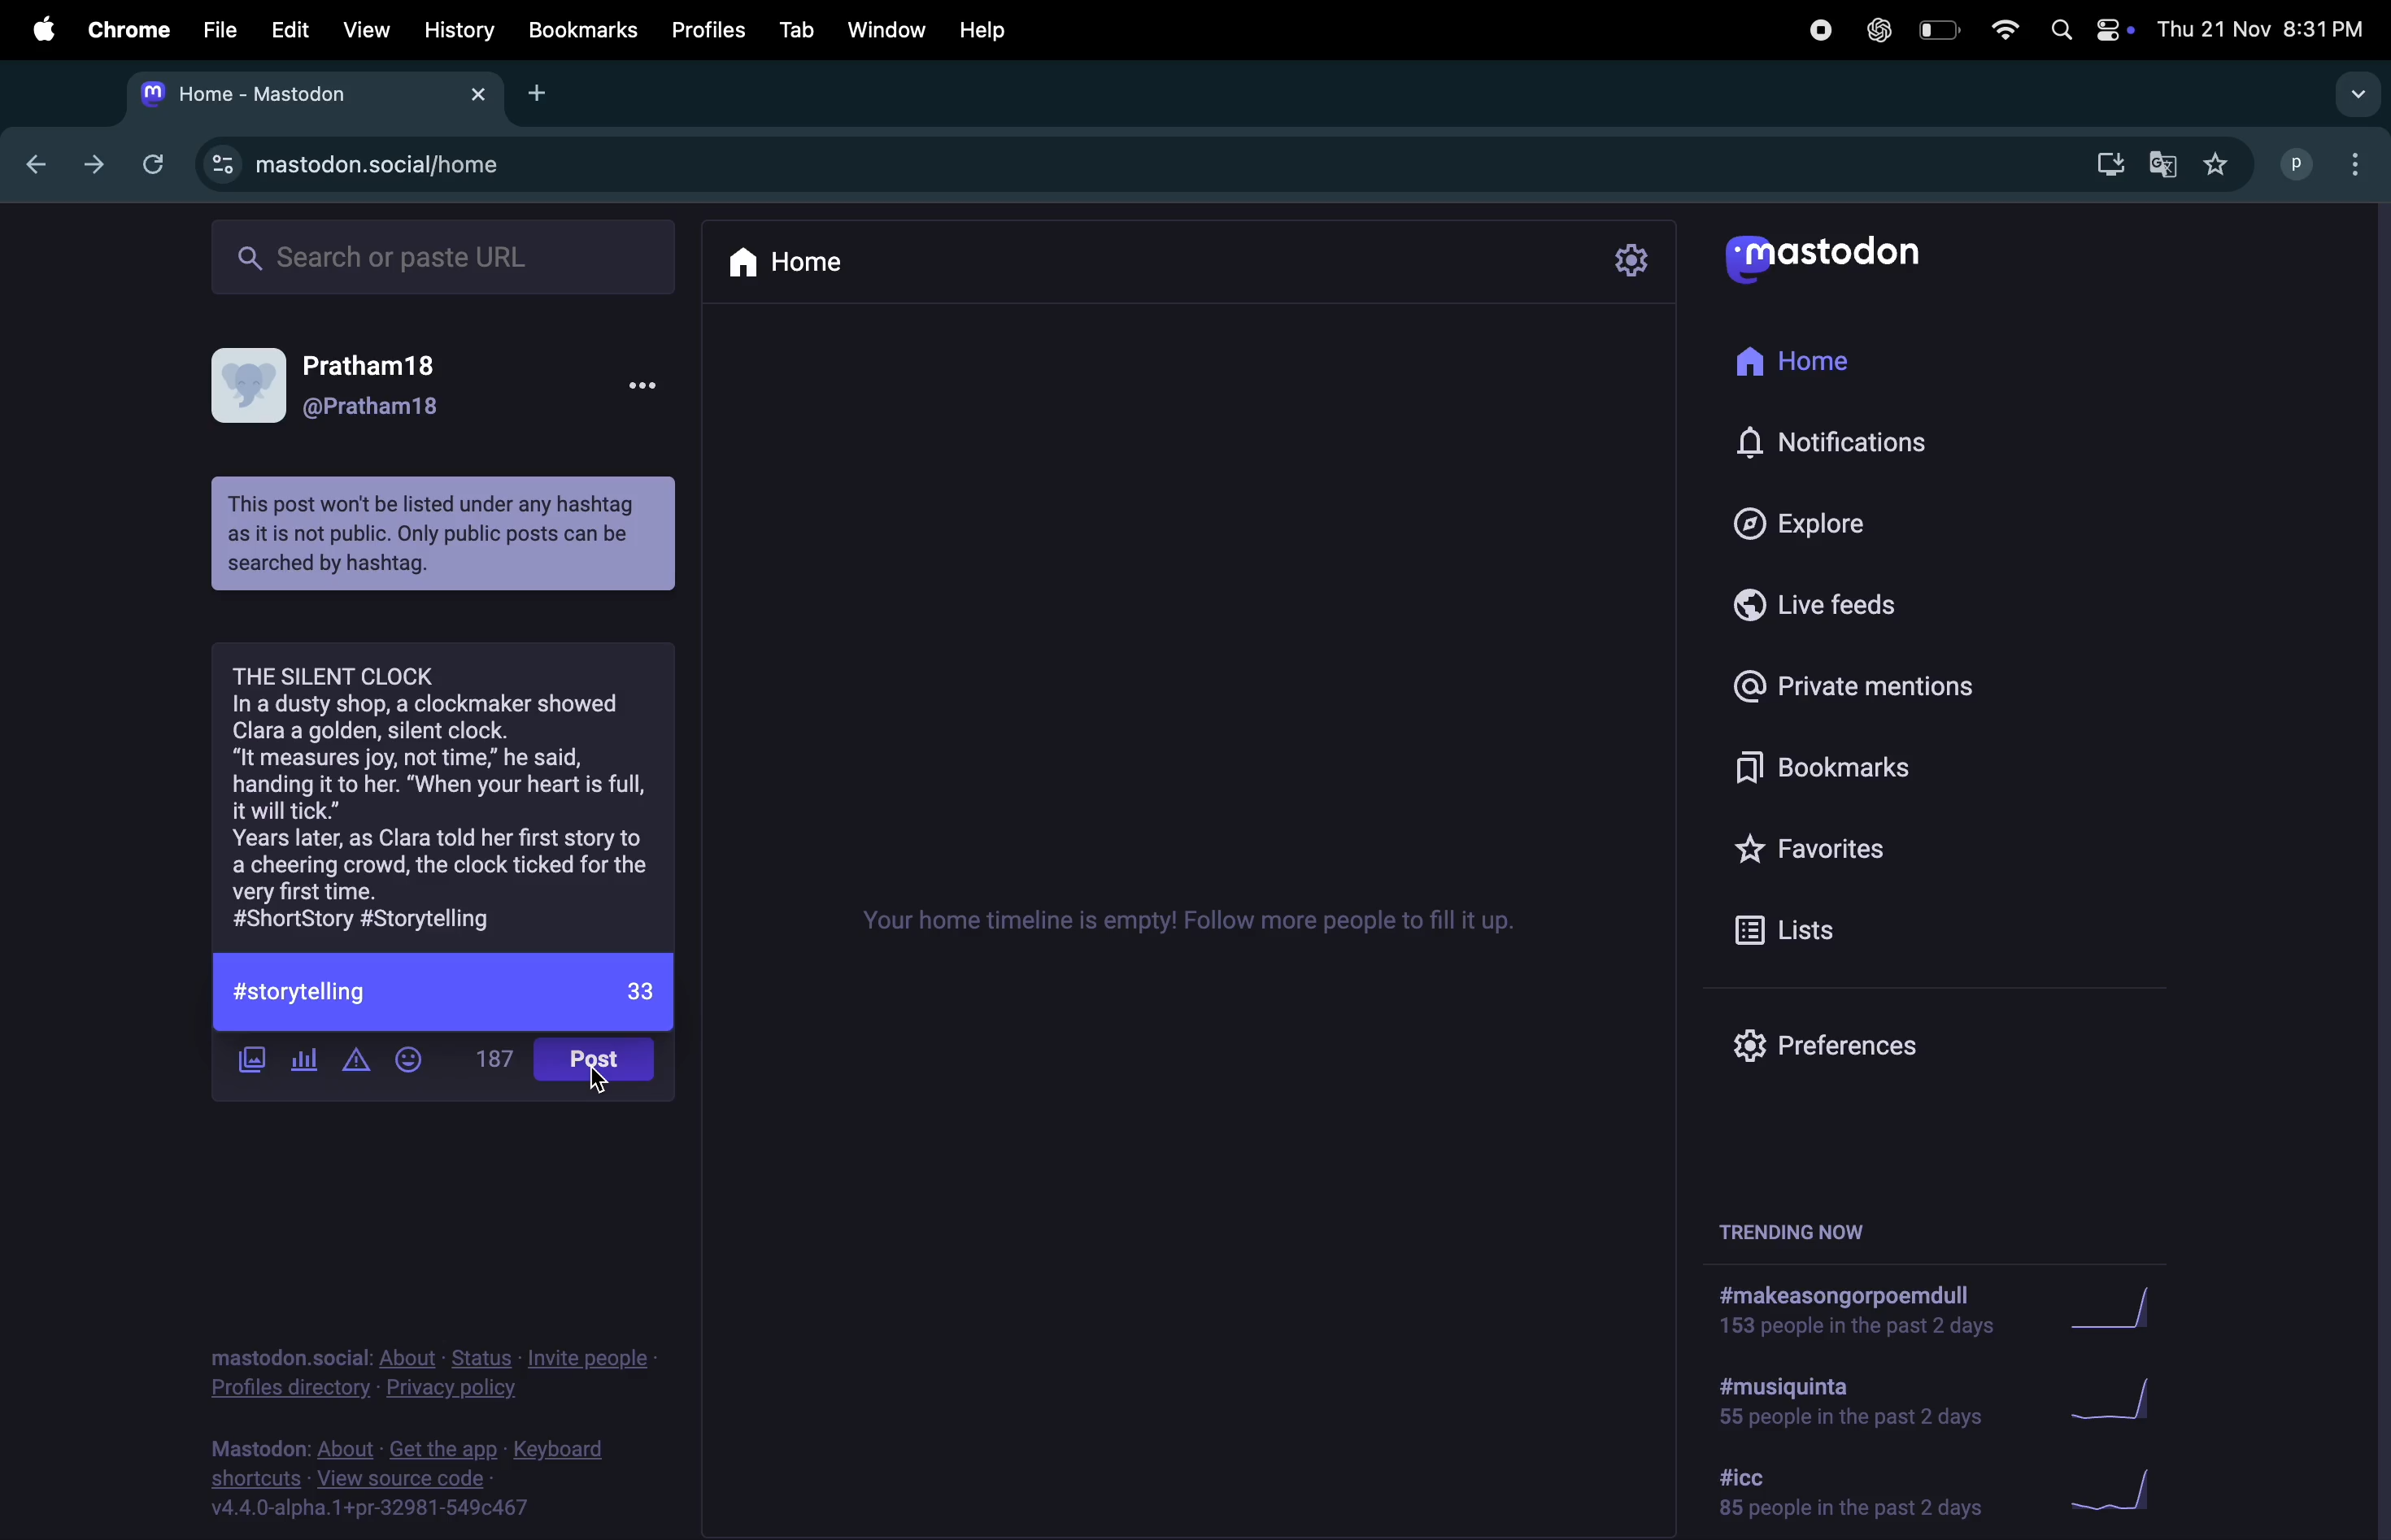 This screenshot has width=2391, height=1540. I want to click on translate, so click(2163, 165).